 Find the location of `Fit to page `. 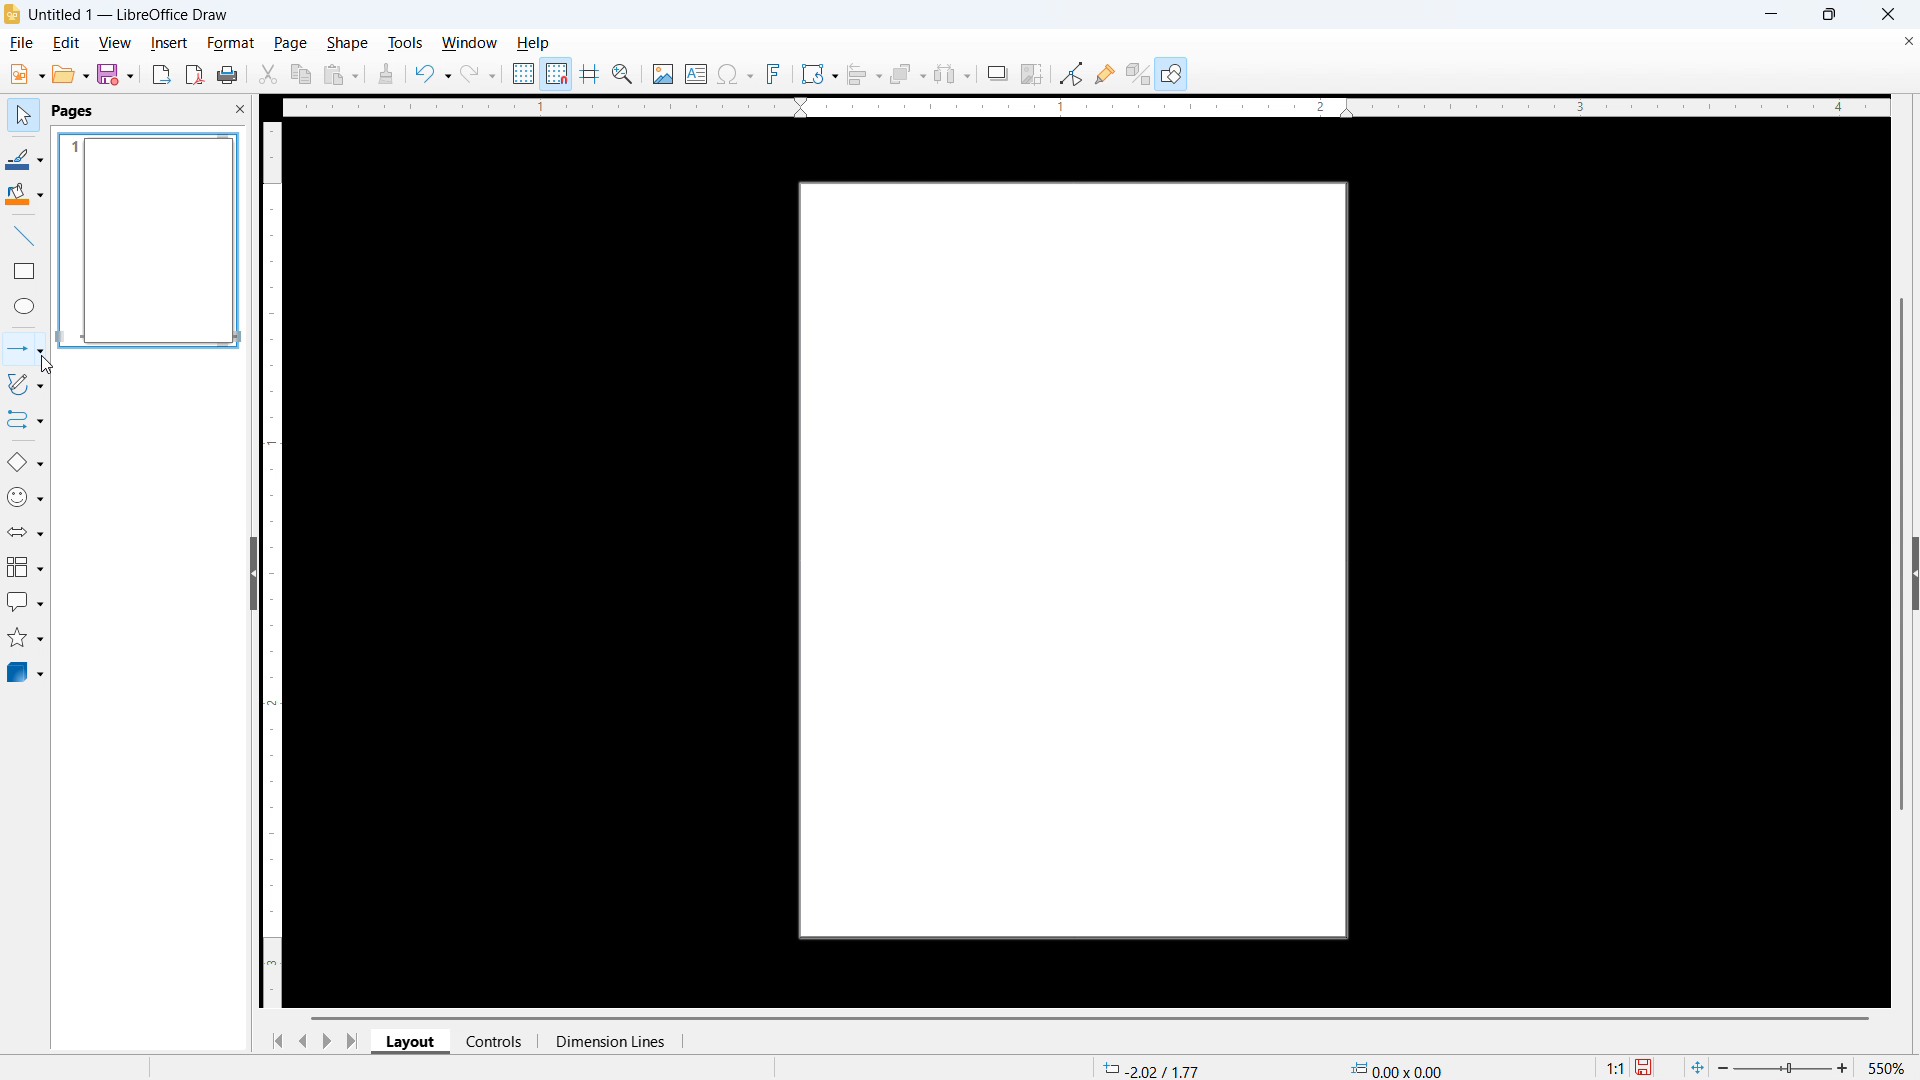

Fit to page  is located at coordinates (1696, 1066).